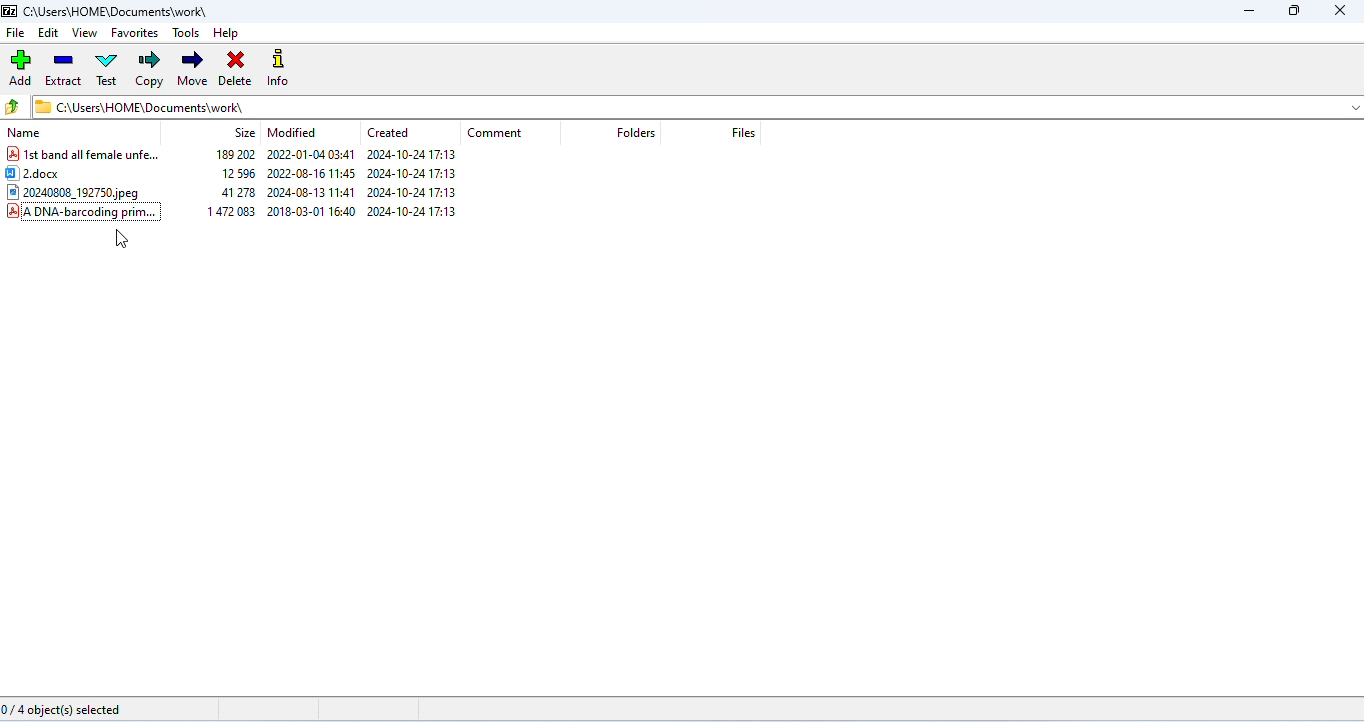  I want to click on view, so click(84, 33).